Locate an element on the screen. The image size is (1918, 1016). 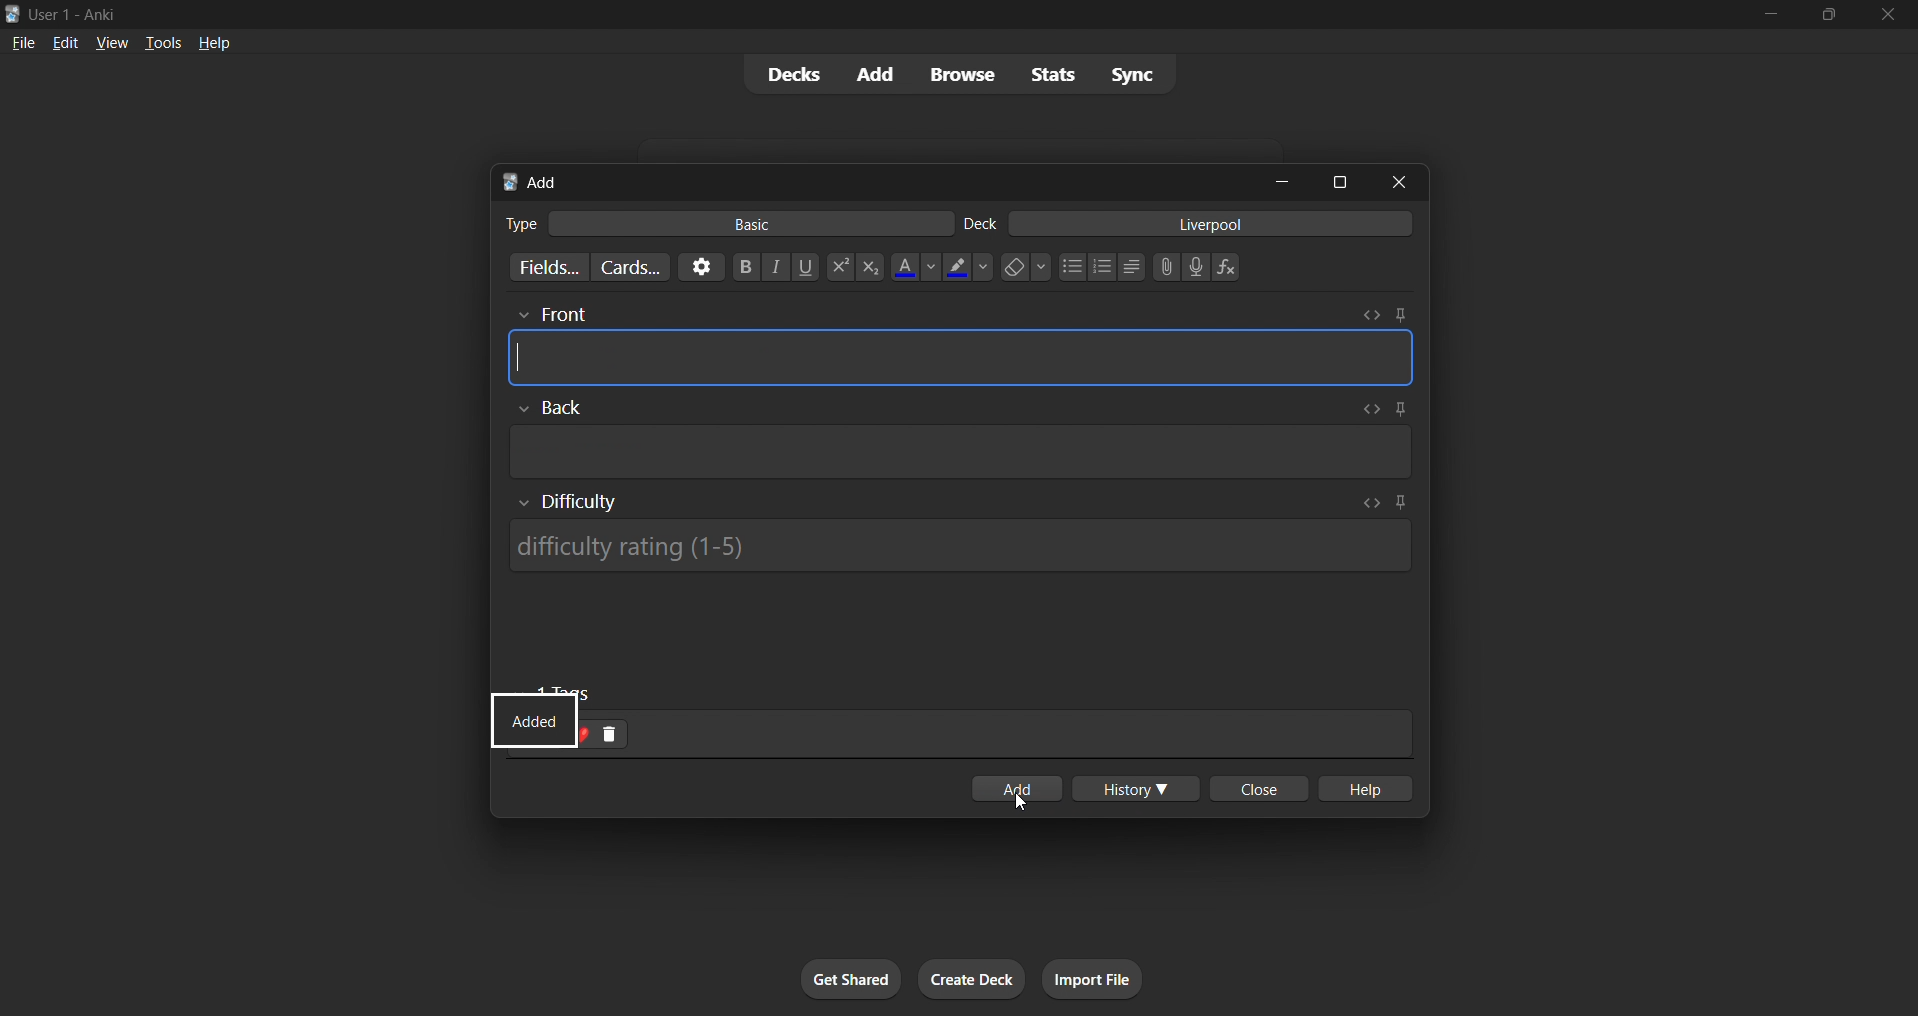
multilevel list is located at coordinates (1133, 269).